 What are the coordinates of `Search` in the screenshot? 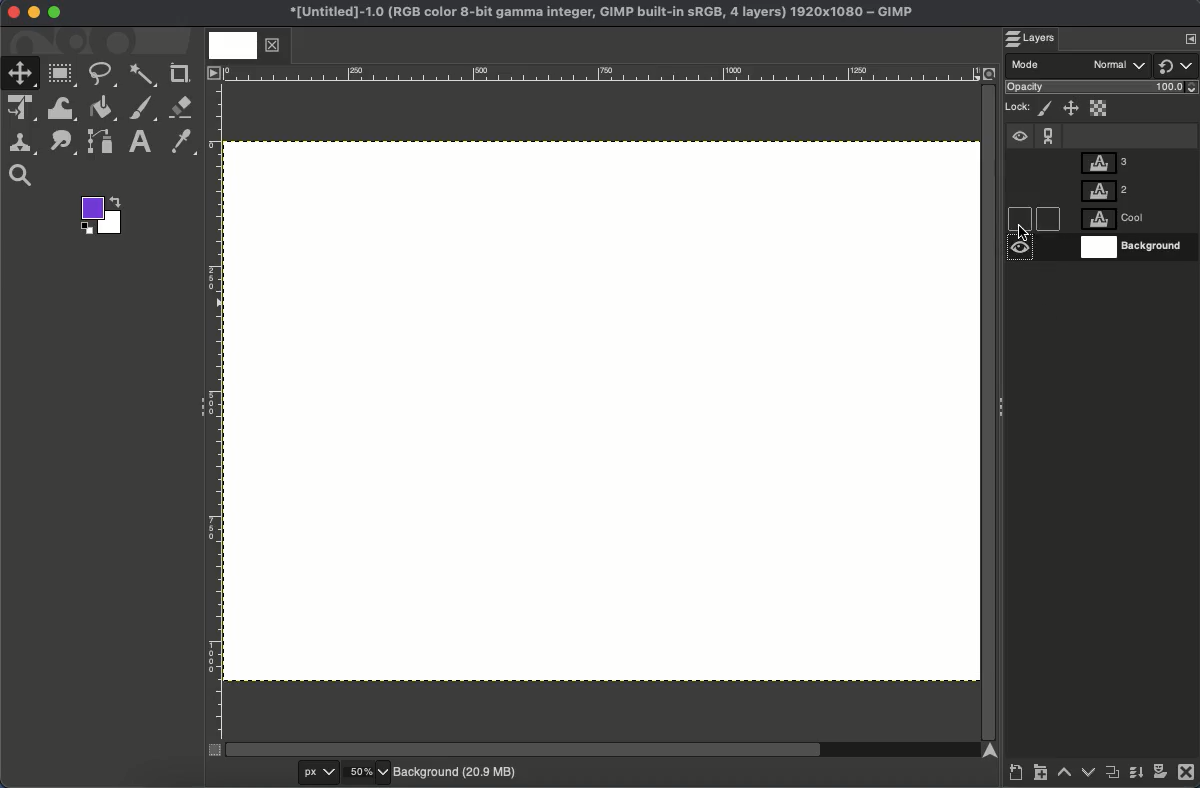 It's located at (20, 176).